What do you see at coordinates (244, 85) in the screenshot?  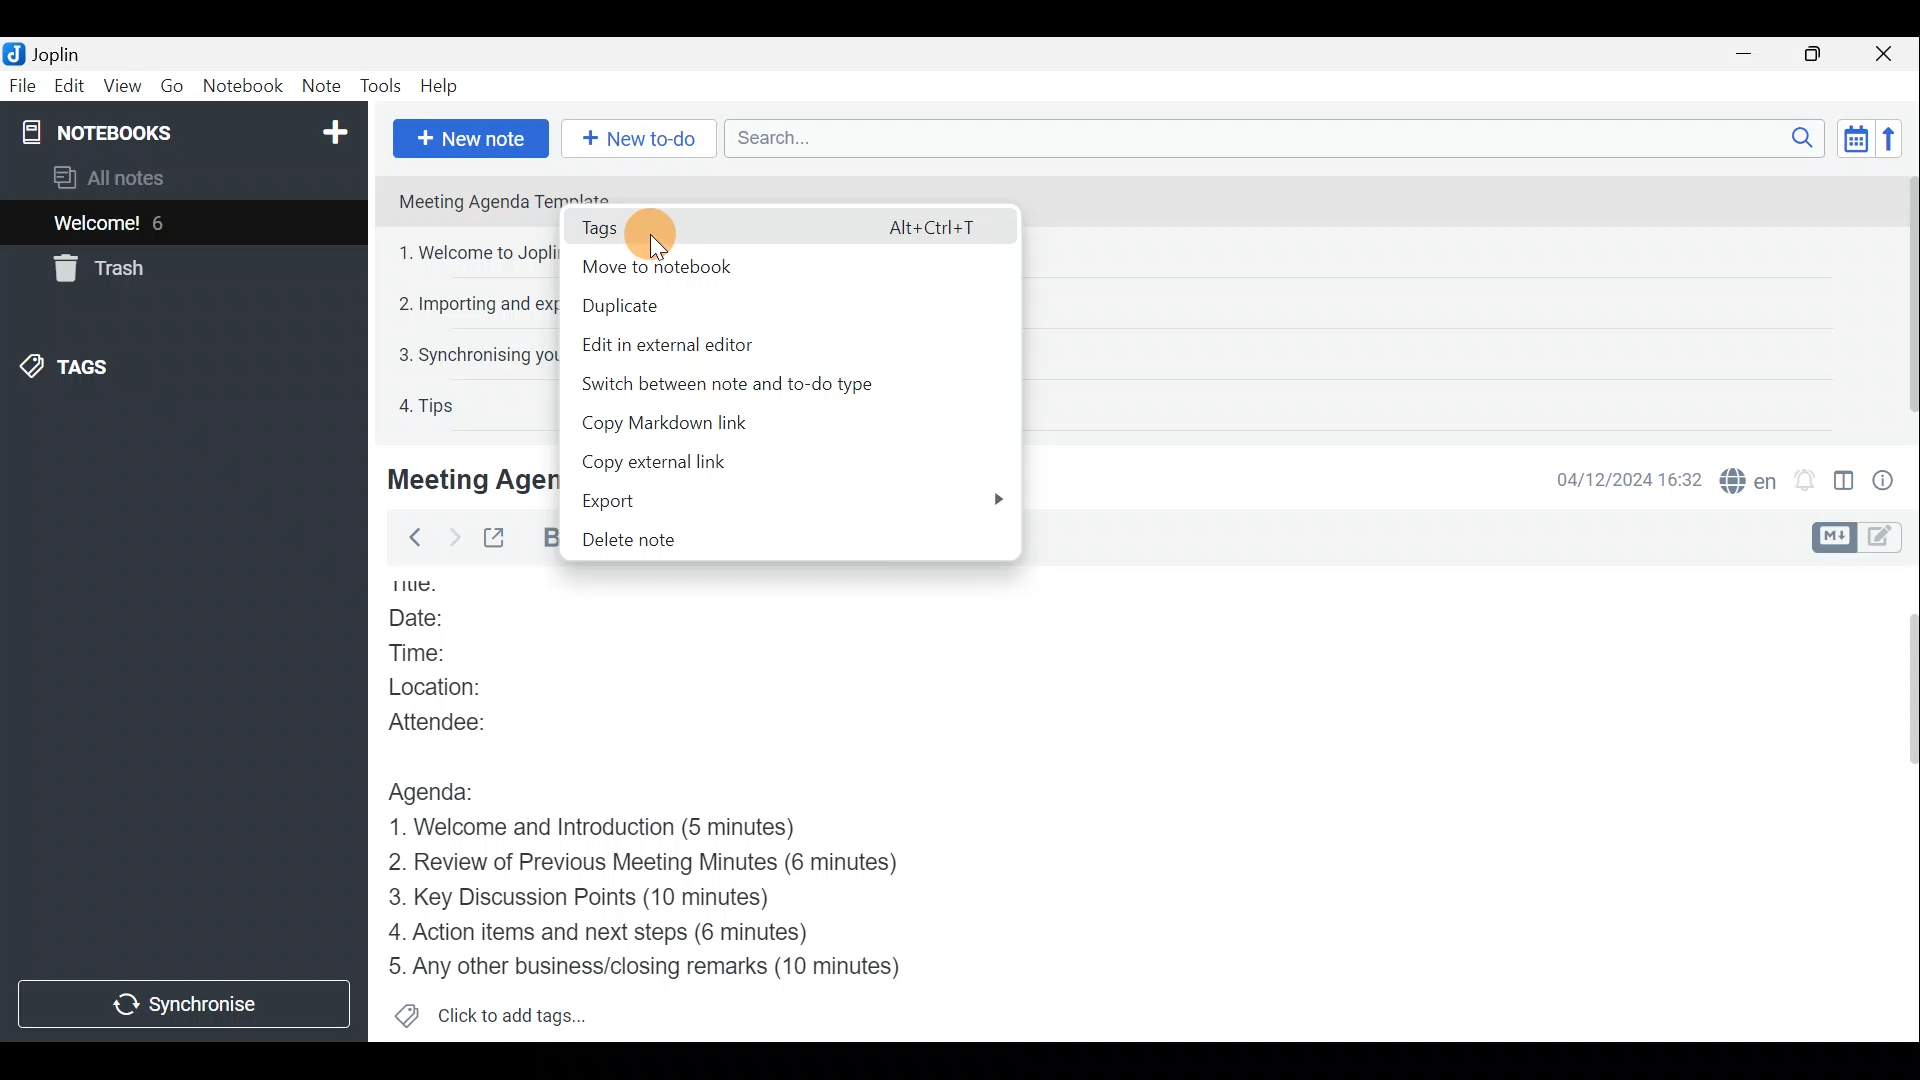 I see `Notebook` at bounding box center [244, 85].